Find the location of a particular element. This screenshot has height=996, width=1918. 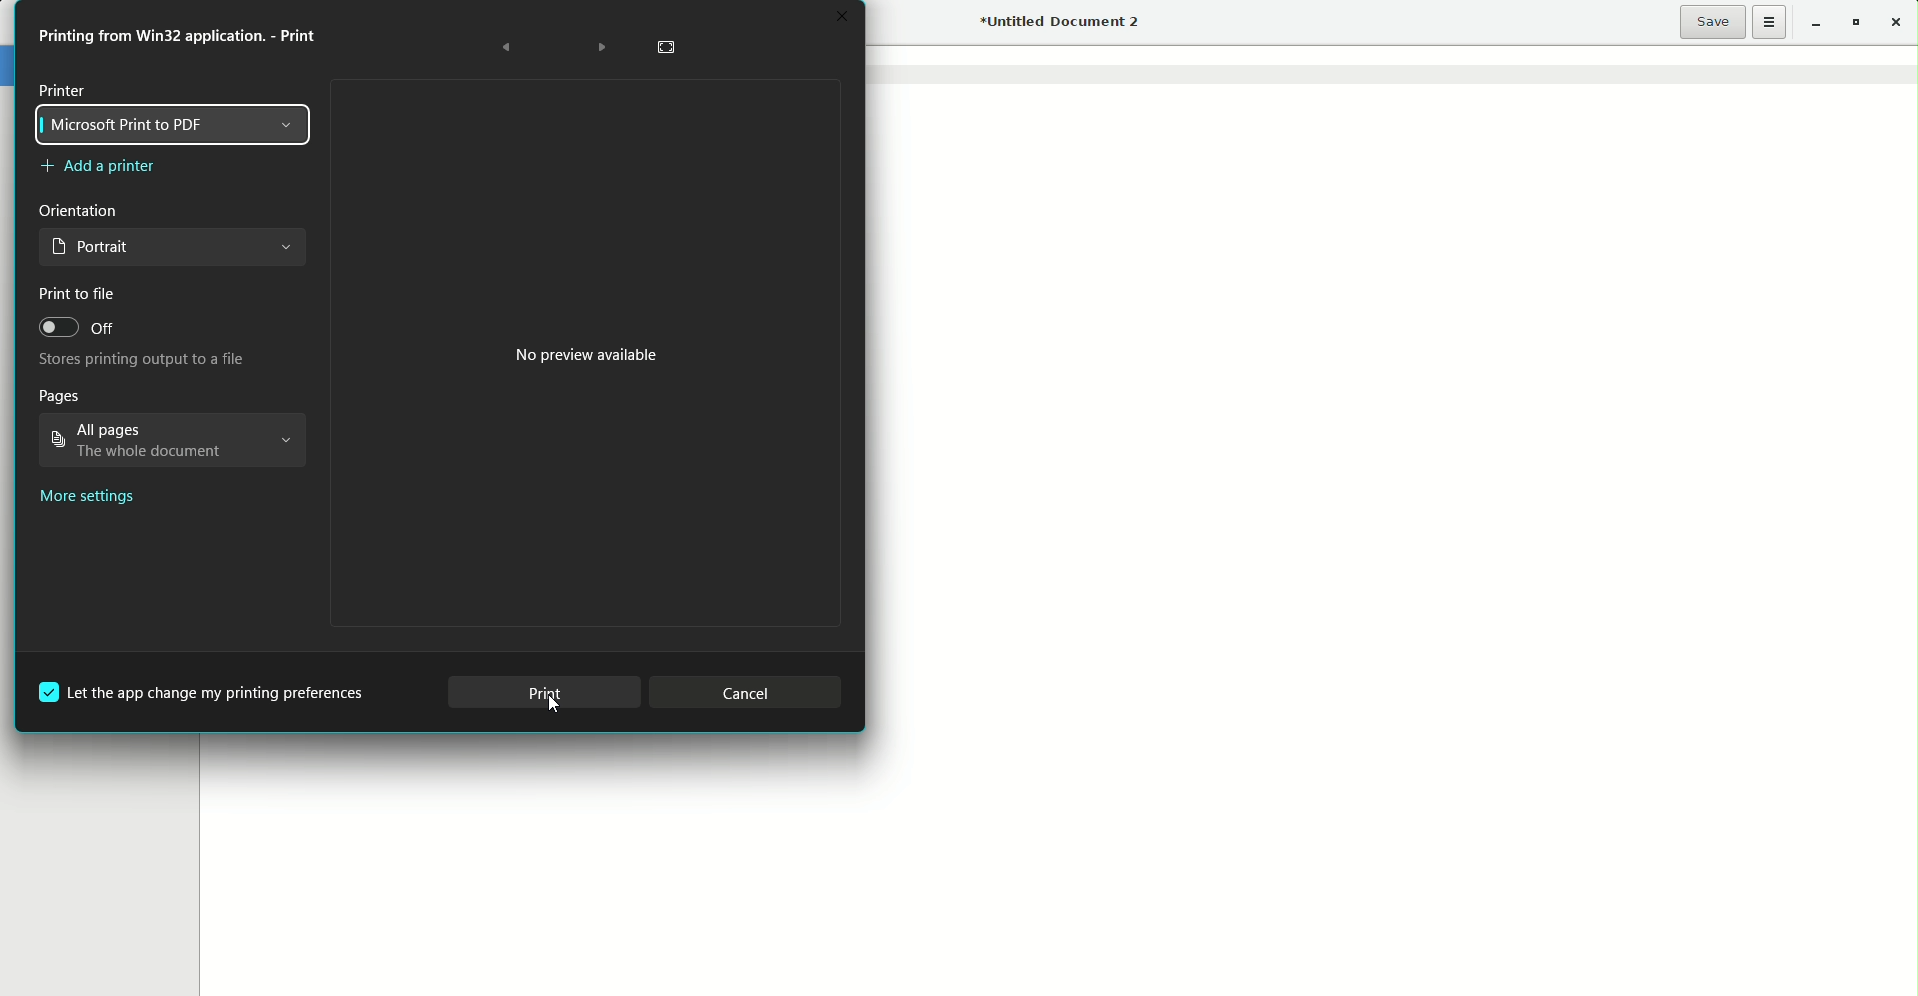

Print text is located at coordinates (185, 37).